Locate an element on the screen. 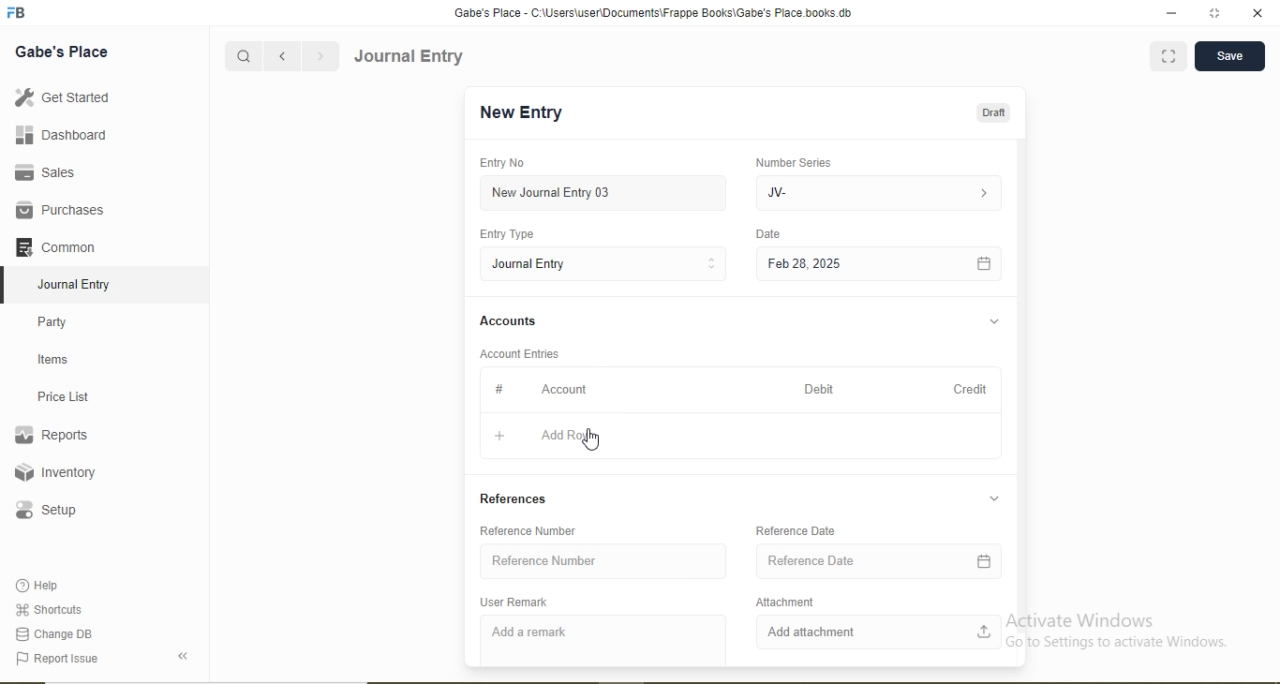  Reference Date is located at coordinates (796, 531).